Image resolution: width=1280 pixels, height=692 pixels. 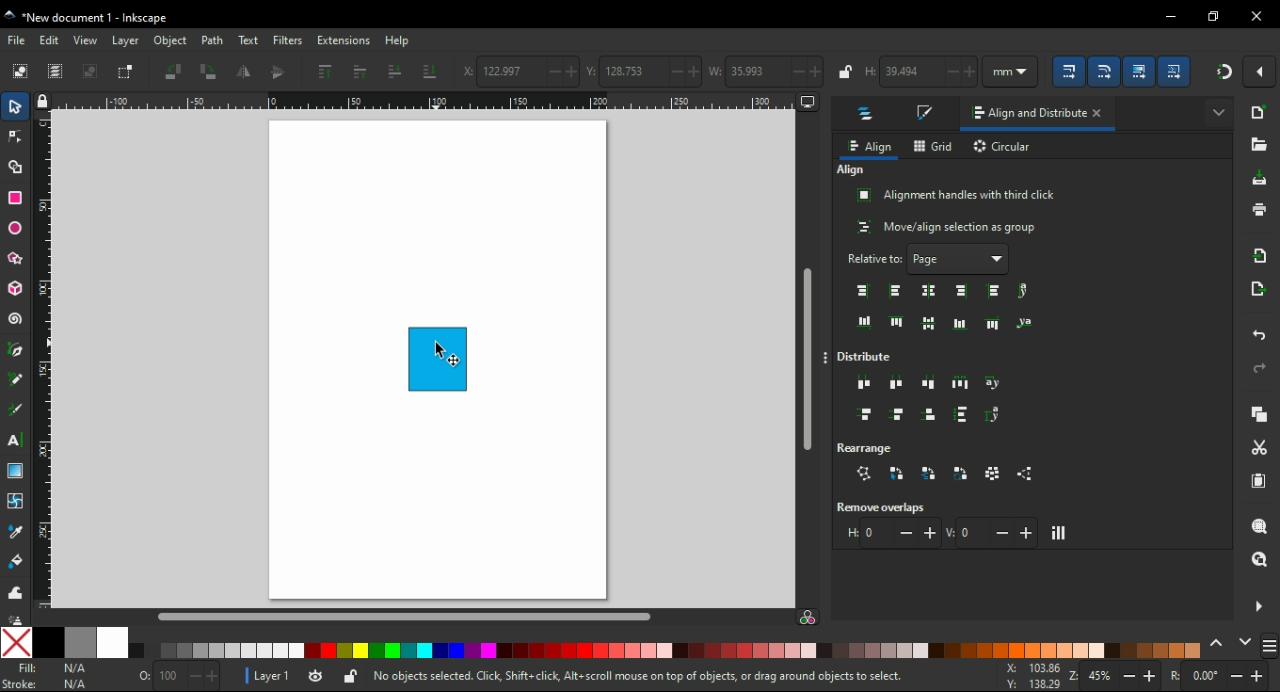 What do you see at coordinates (889, 534) in the screenshot?
I see `horizontal` at bounding box center [889, 534].